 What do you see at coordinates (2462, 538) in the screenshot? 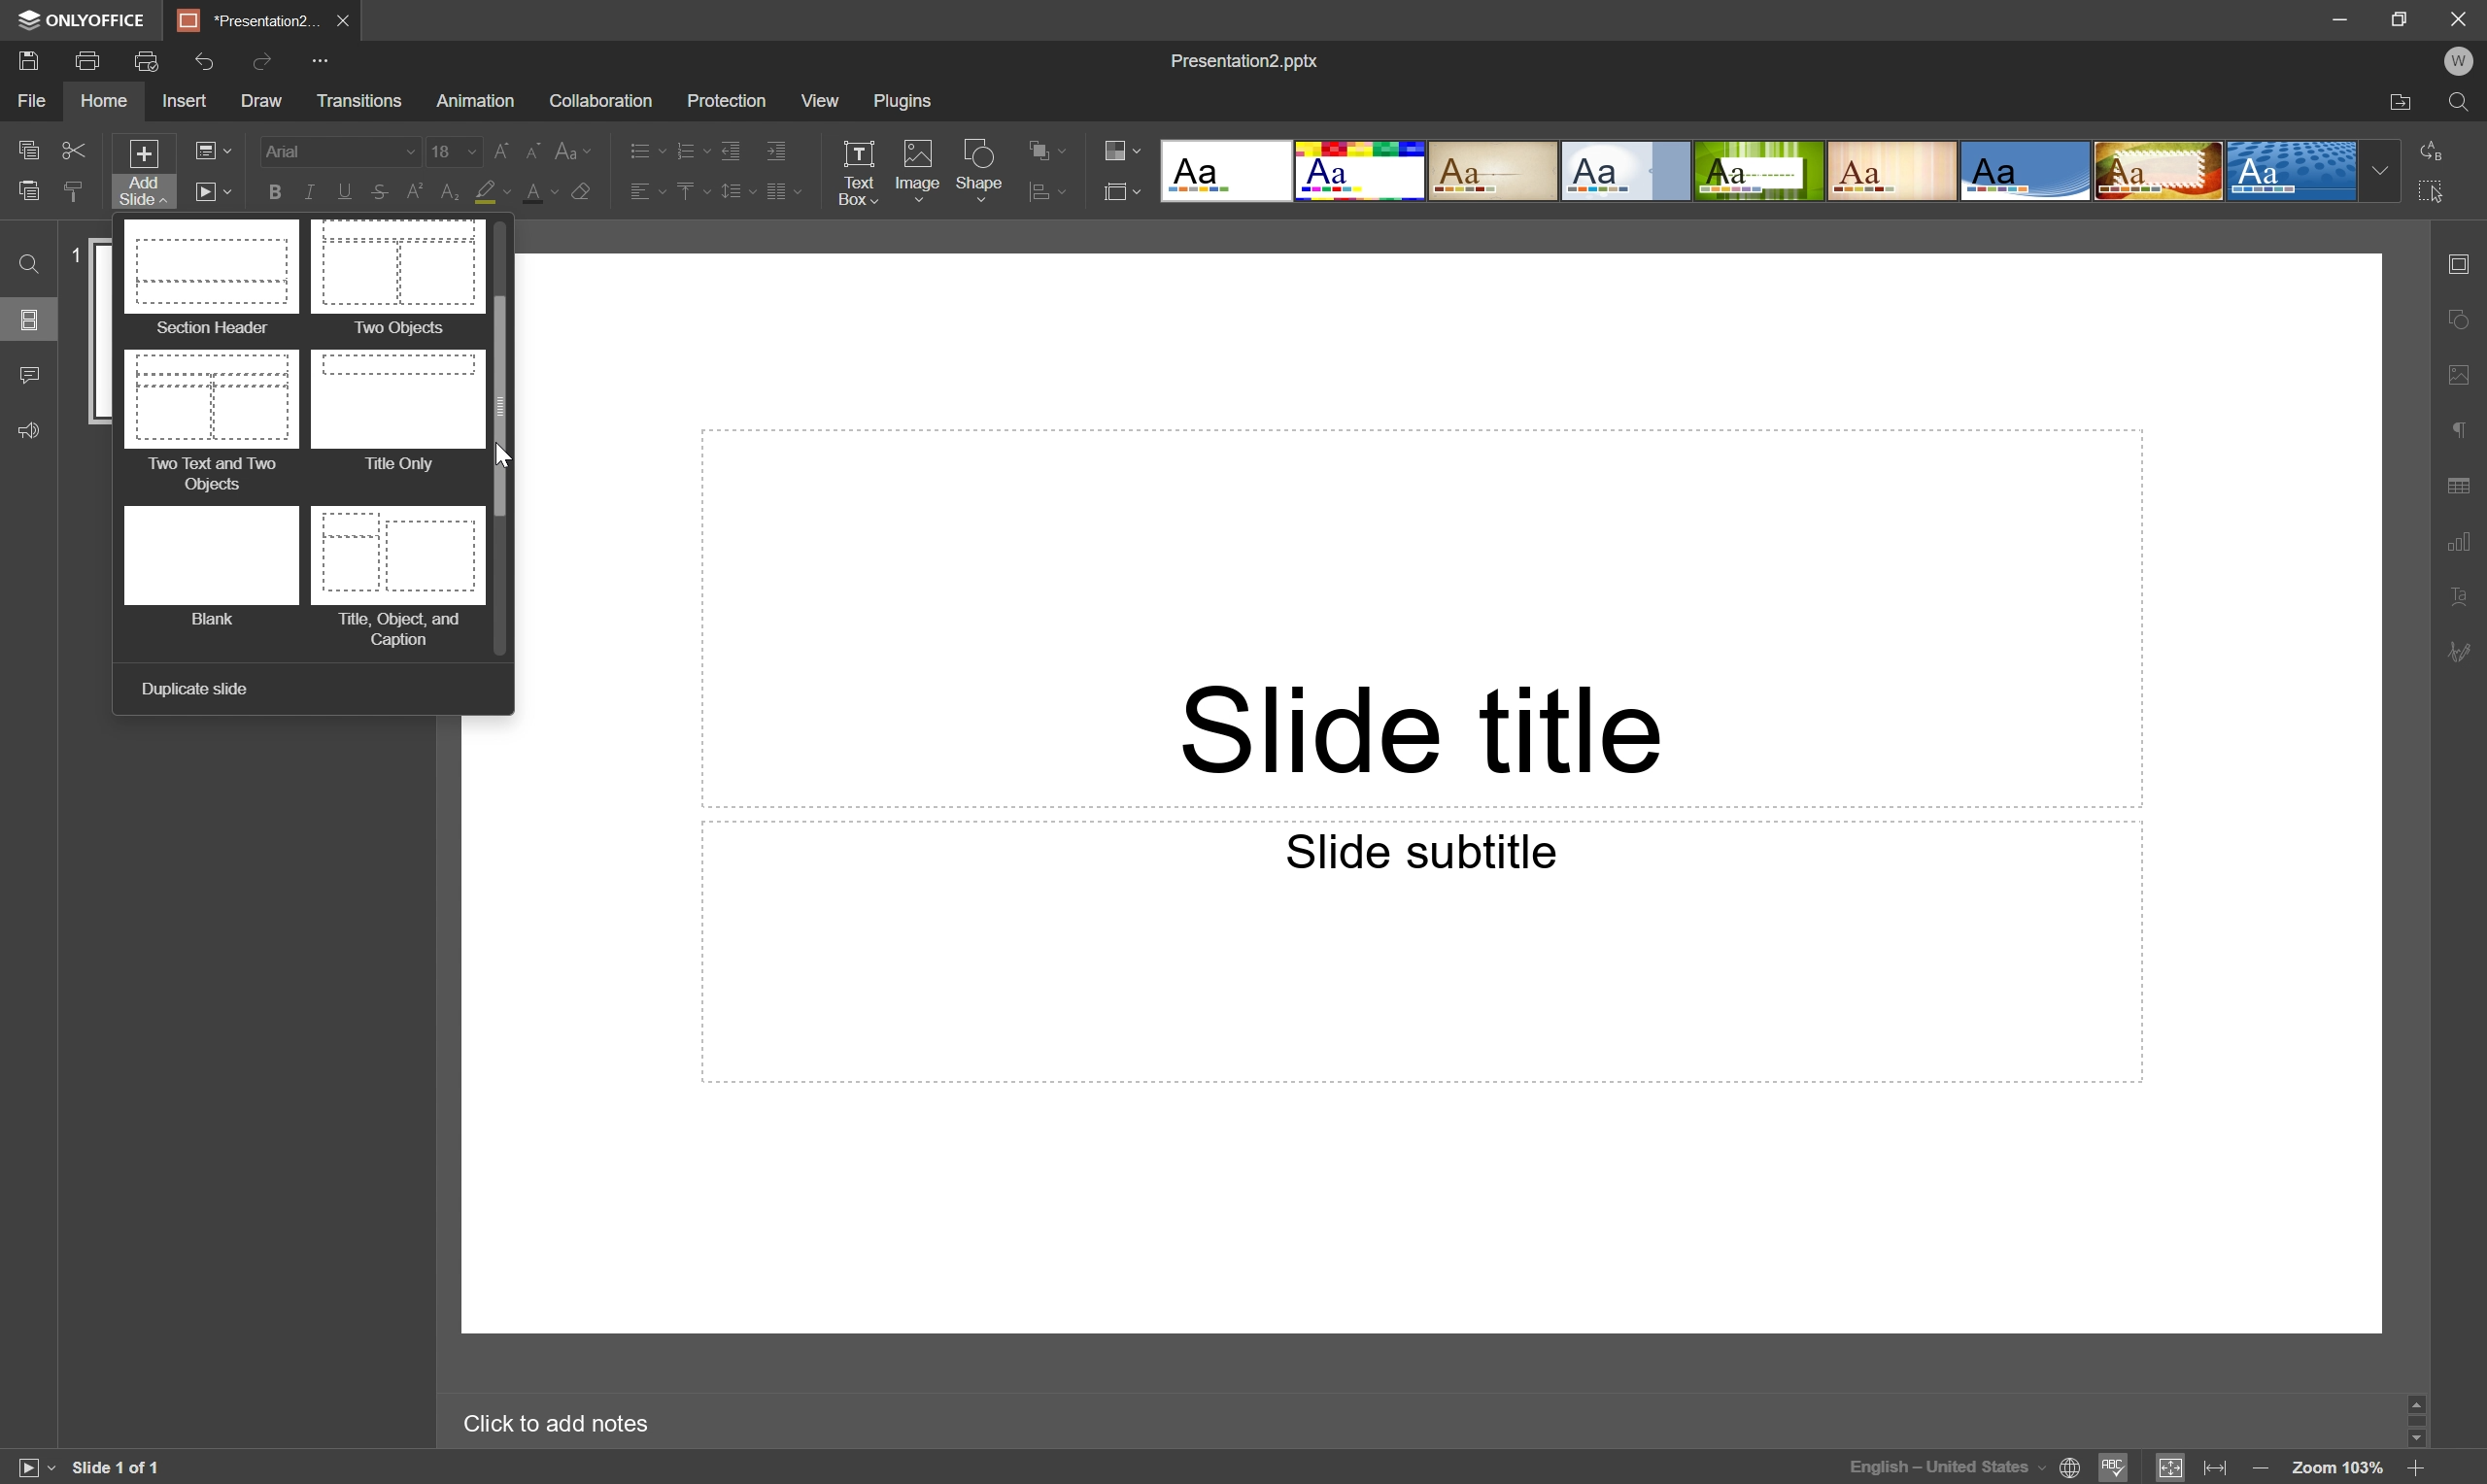
I see `Chart settings` at bounding box center [2462, 538].